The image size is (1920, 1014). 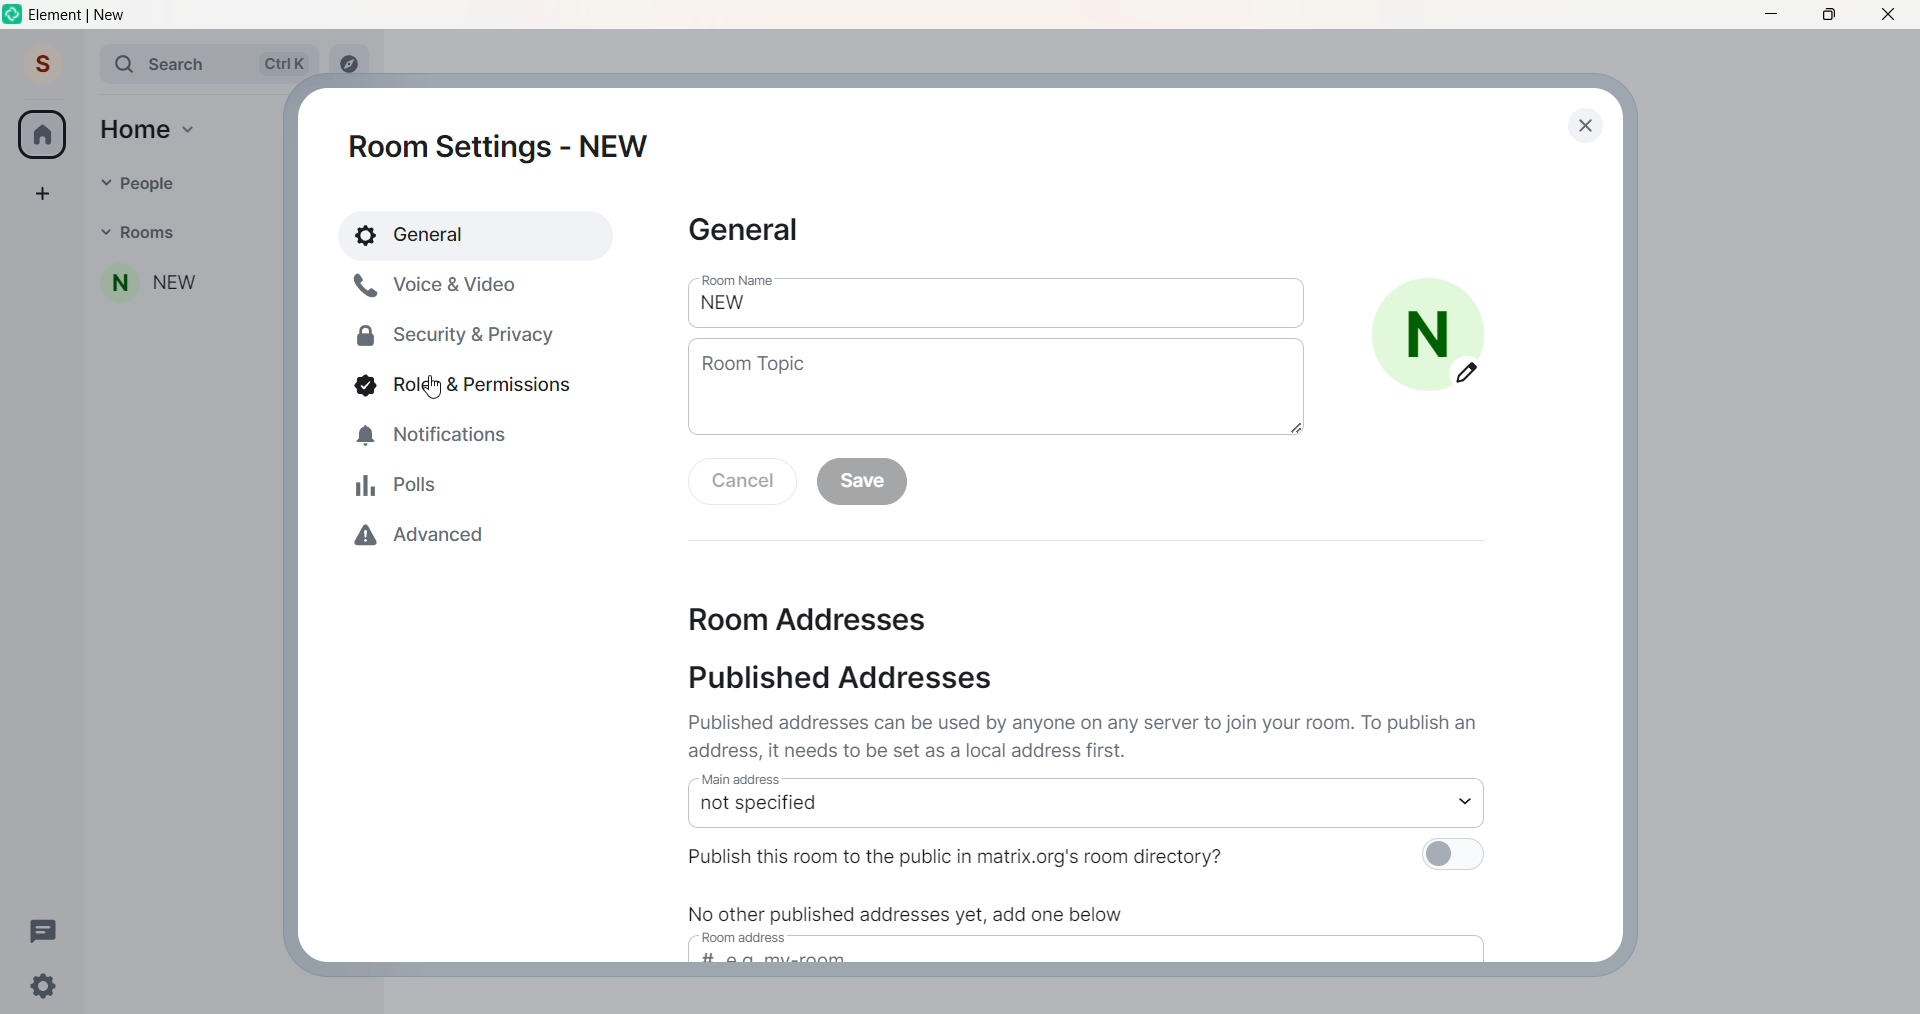 What do you see at coordinates (1581, 125) in the screenshot?
I see `close dialog` at bounding box center [1581, 125].